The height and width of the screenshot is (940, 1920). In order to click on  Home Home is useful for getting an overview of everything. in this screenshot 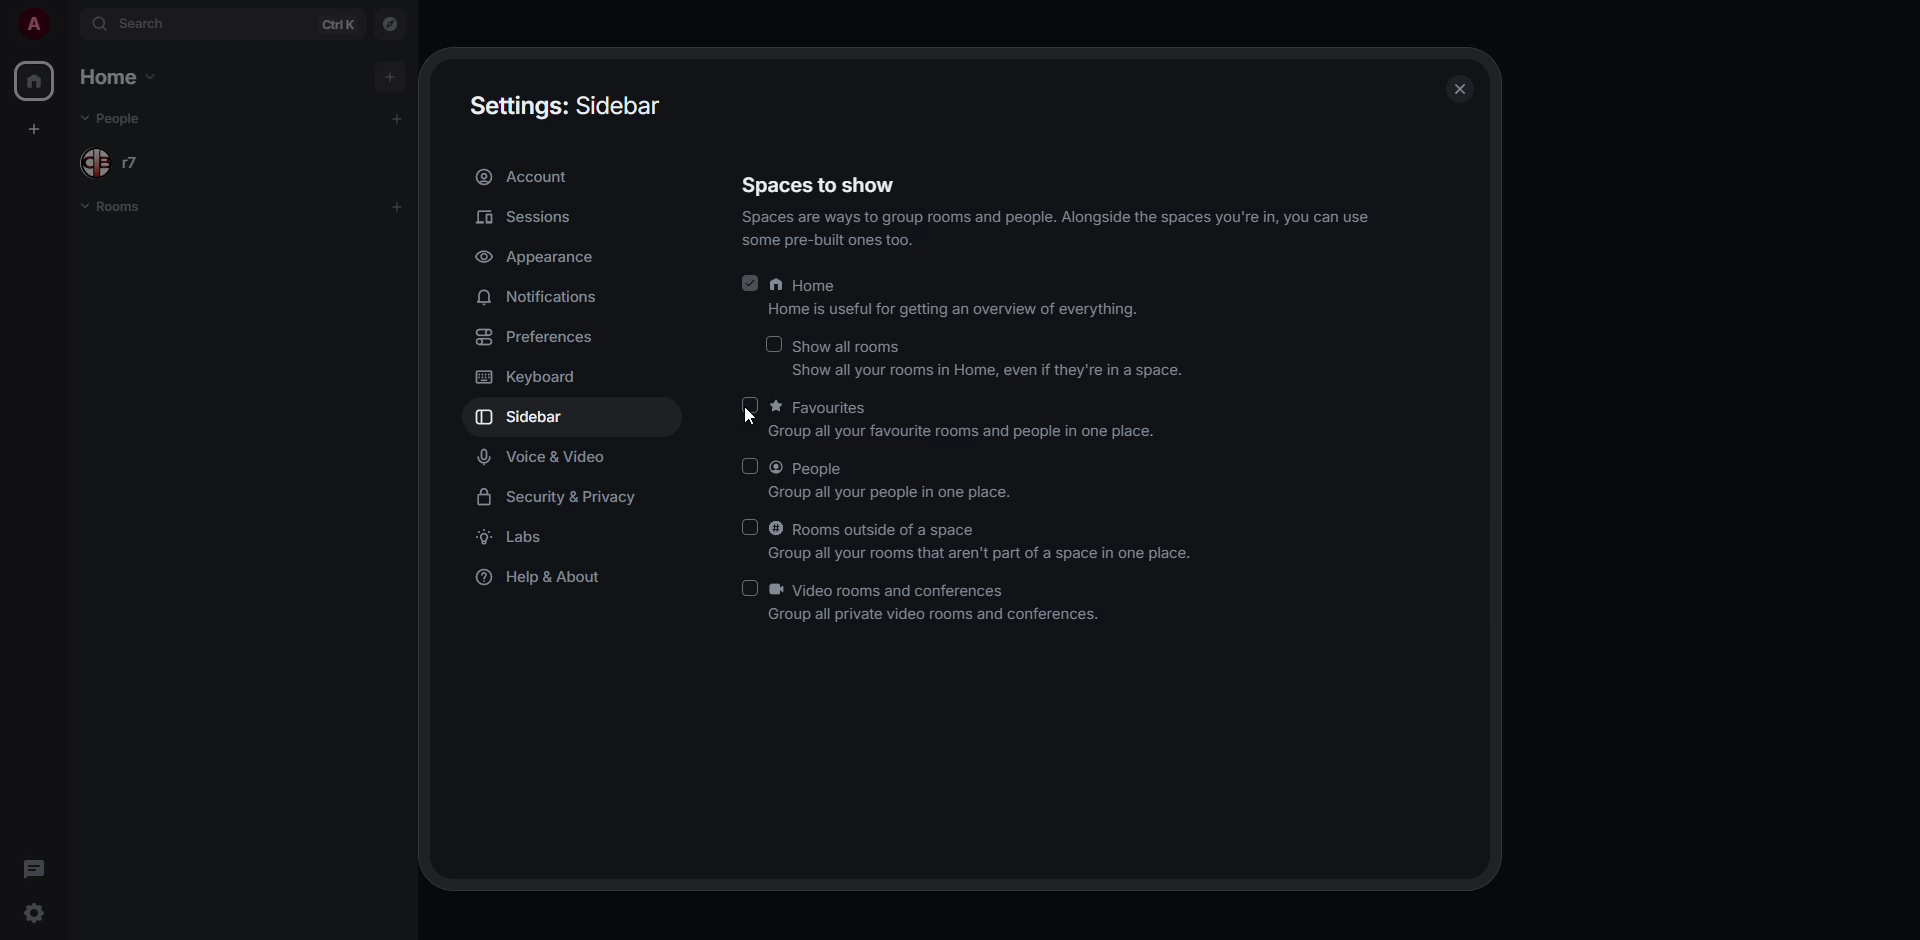, I will do `click(956, 296)`.